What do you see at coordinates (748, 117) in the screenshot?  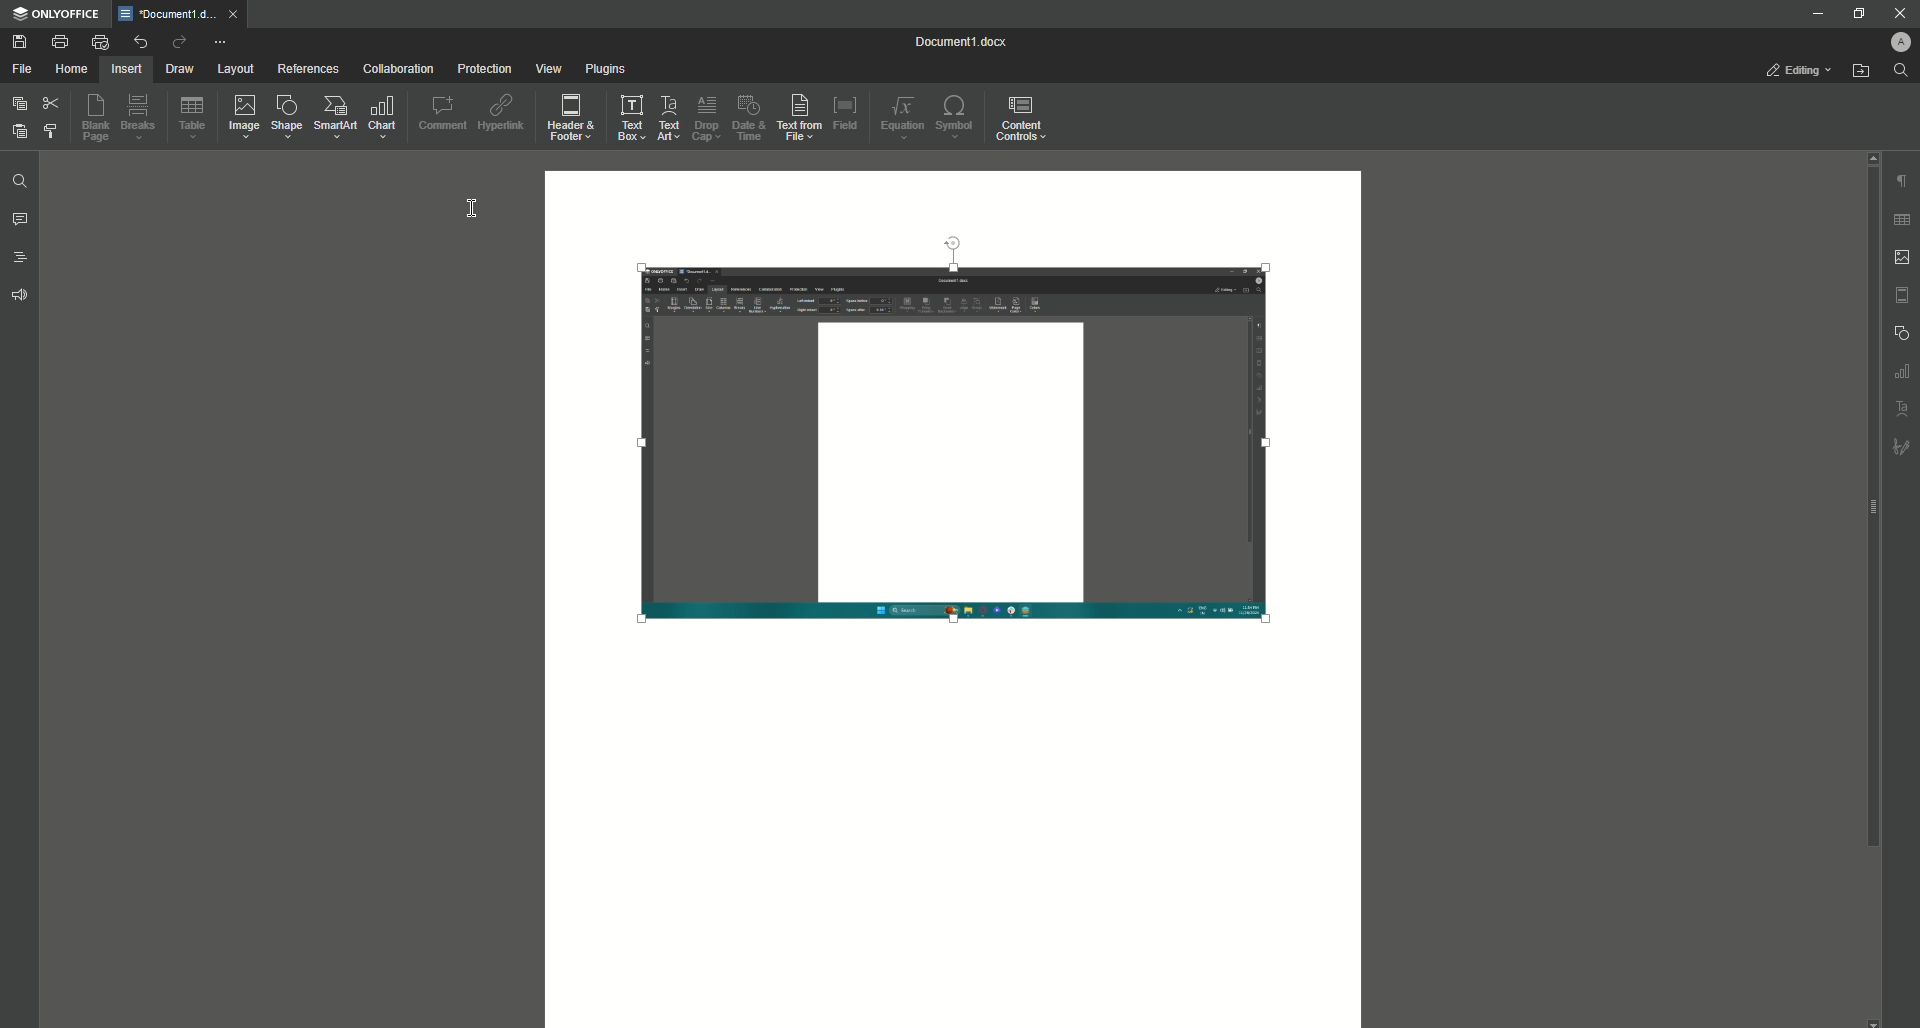 I see `Date and Time` at bounding box center [748, 117].